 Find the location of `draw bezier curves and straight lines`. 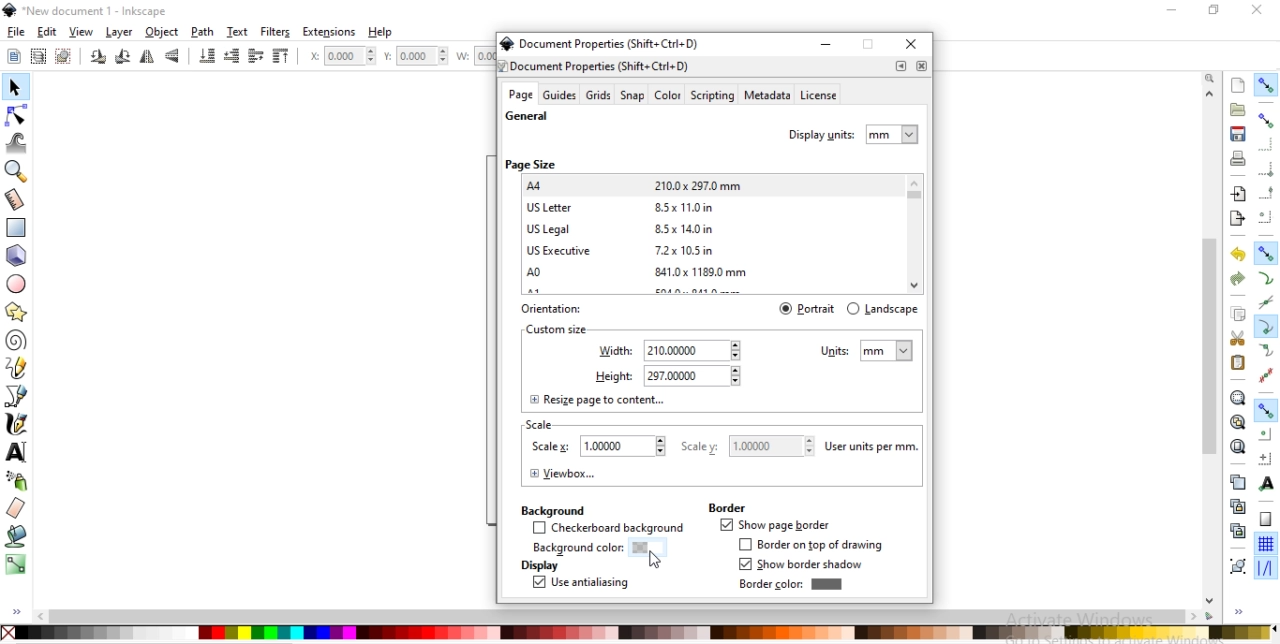

draw bezier curves and straight lines is located at coordinates (17, 394).